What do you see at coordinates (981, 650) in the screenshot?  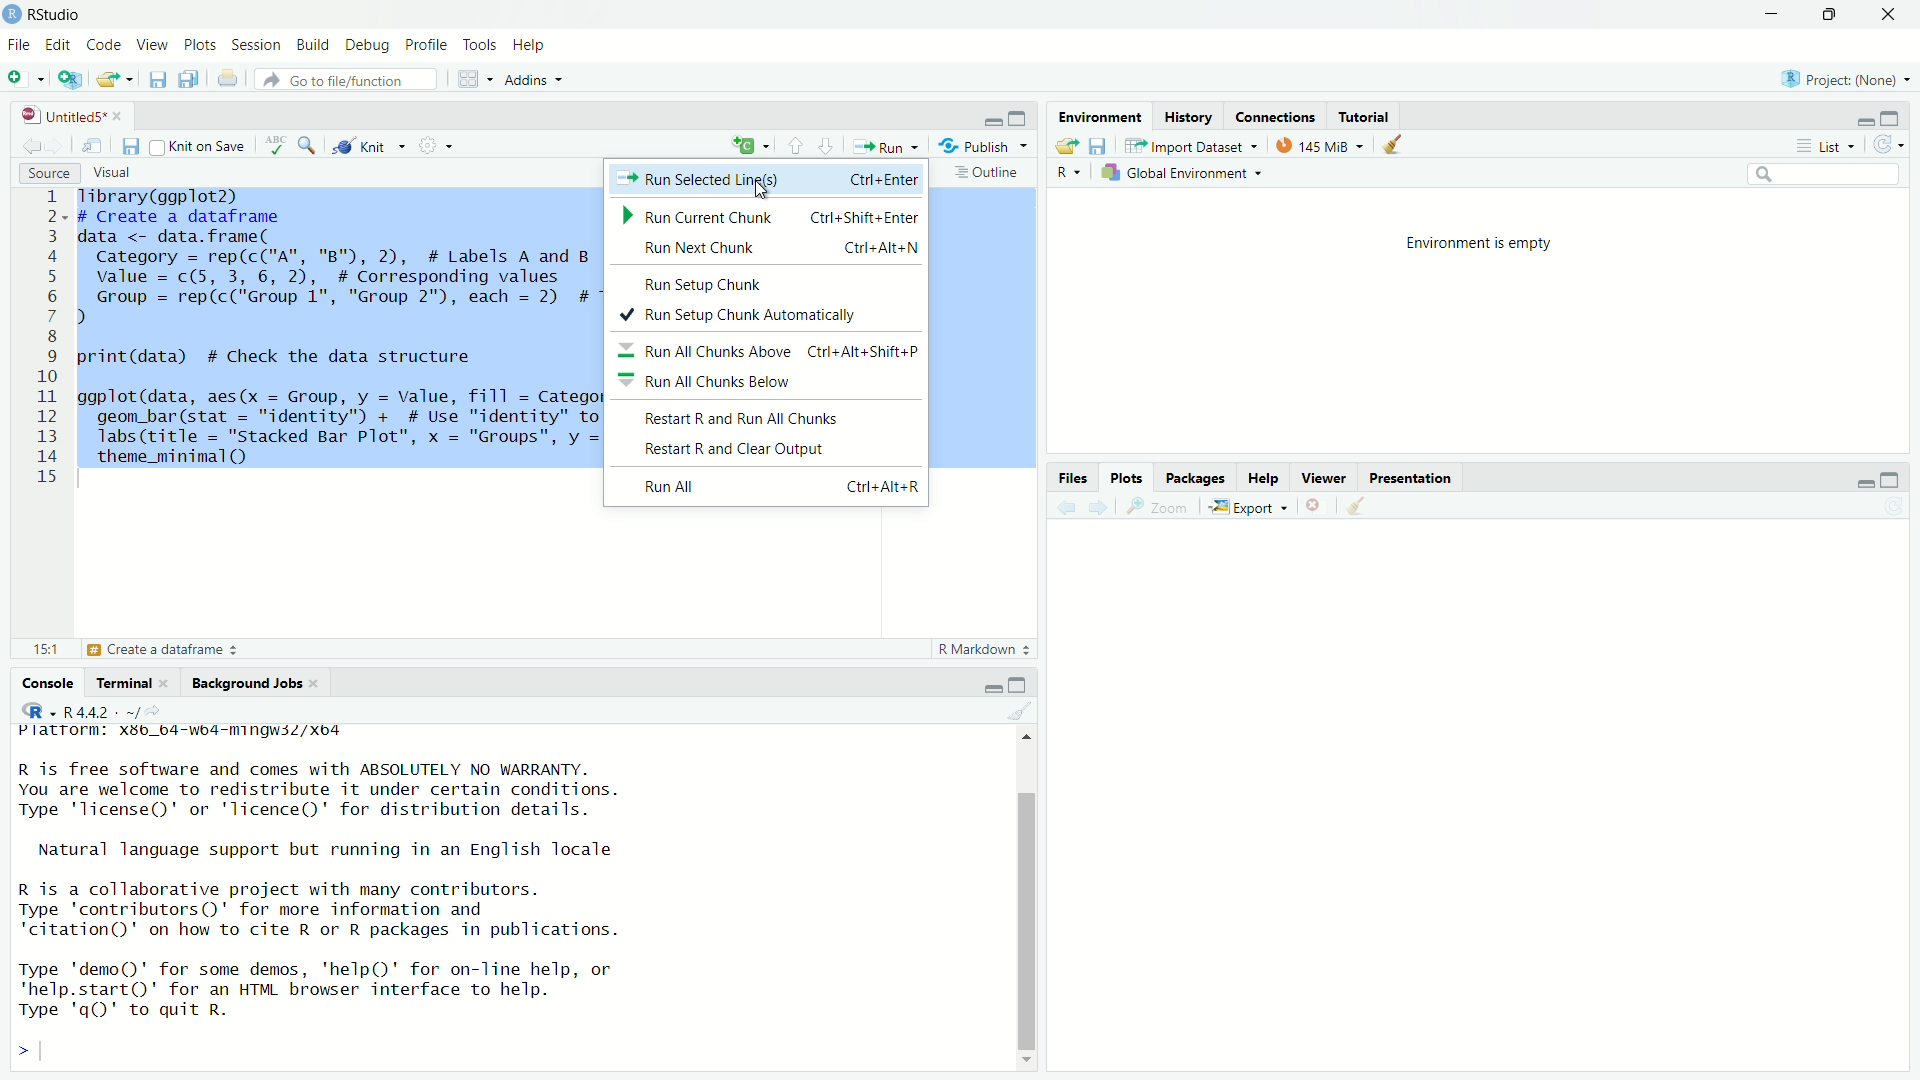 I see `R Markdown 2` at bounding box center [981, 650].